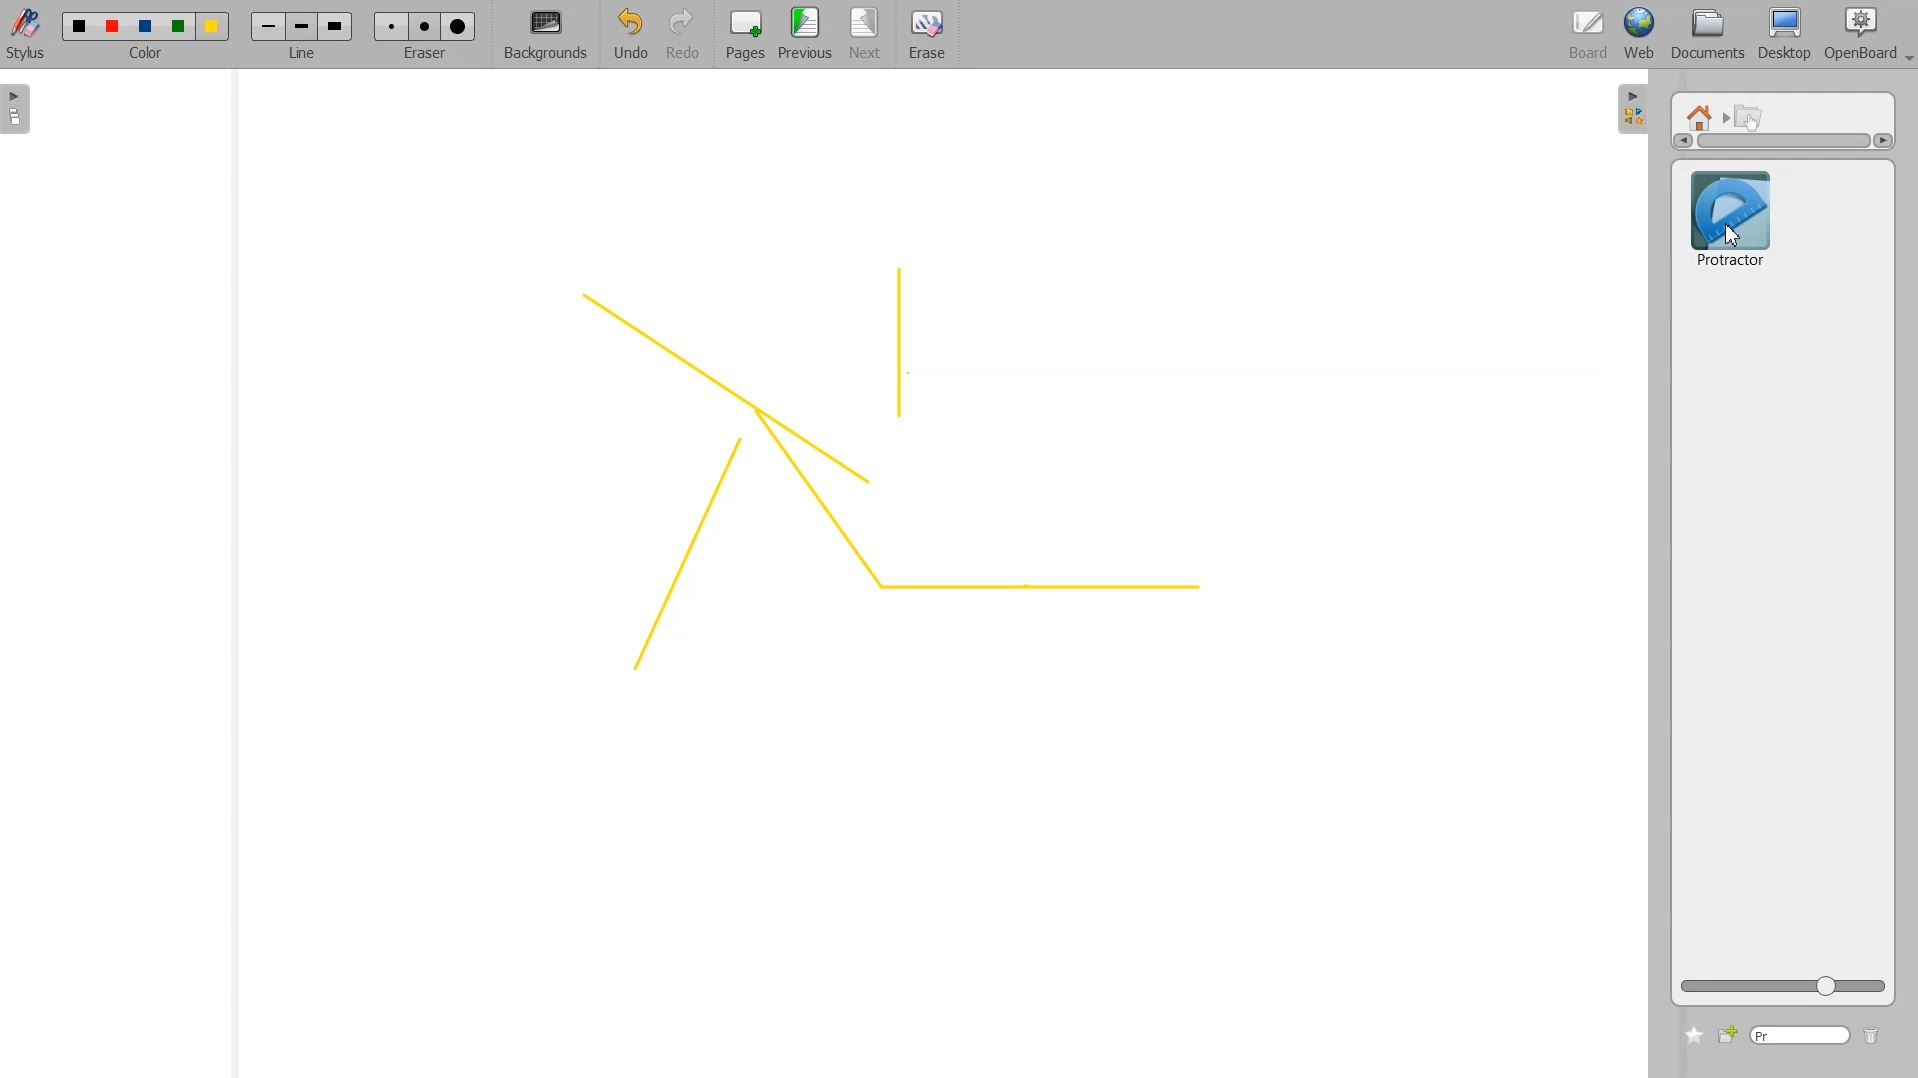 The height and width of the screenshot is (1078, 1918). Describe the element at coordinates (683, 36) in the screenshot. I see `Redo` at that location.